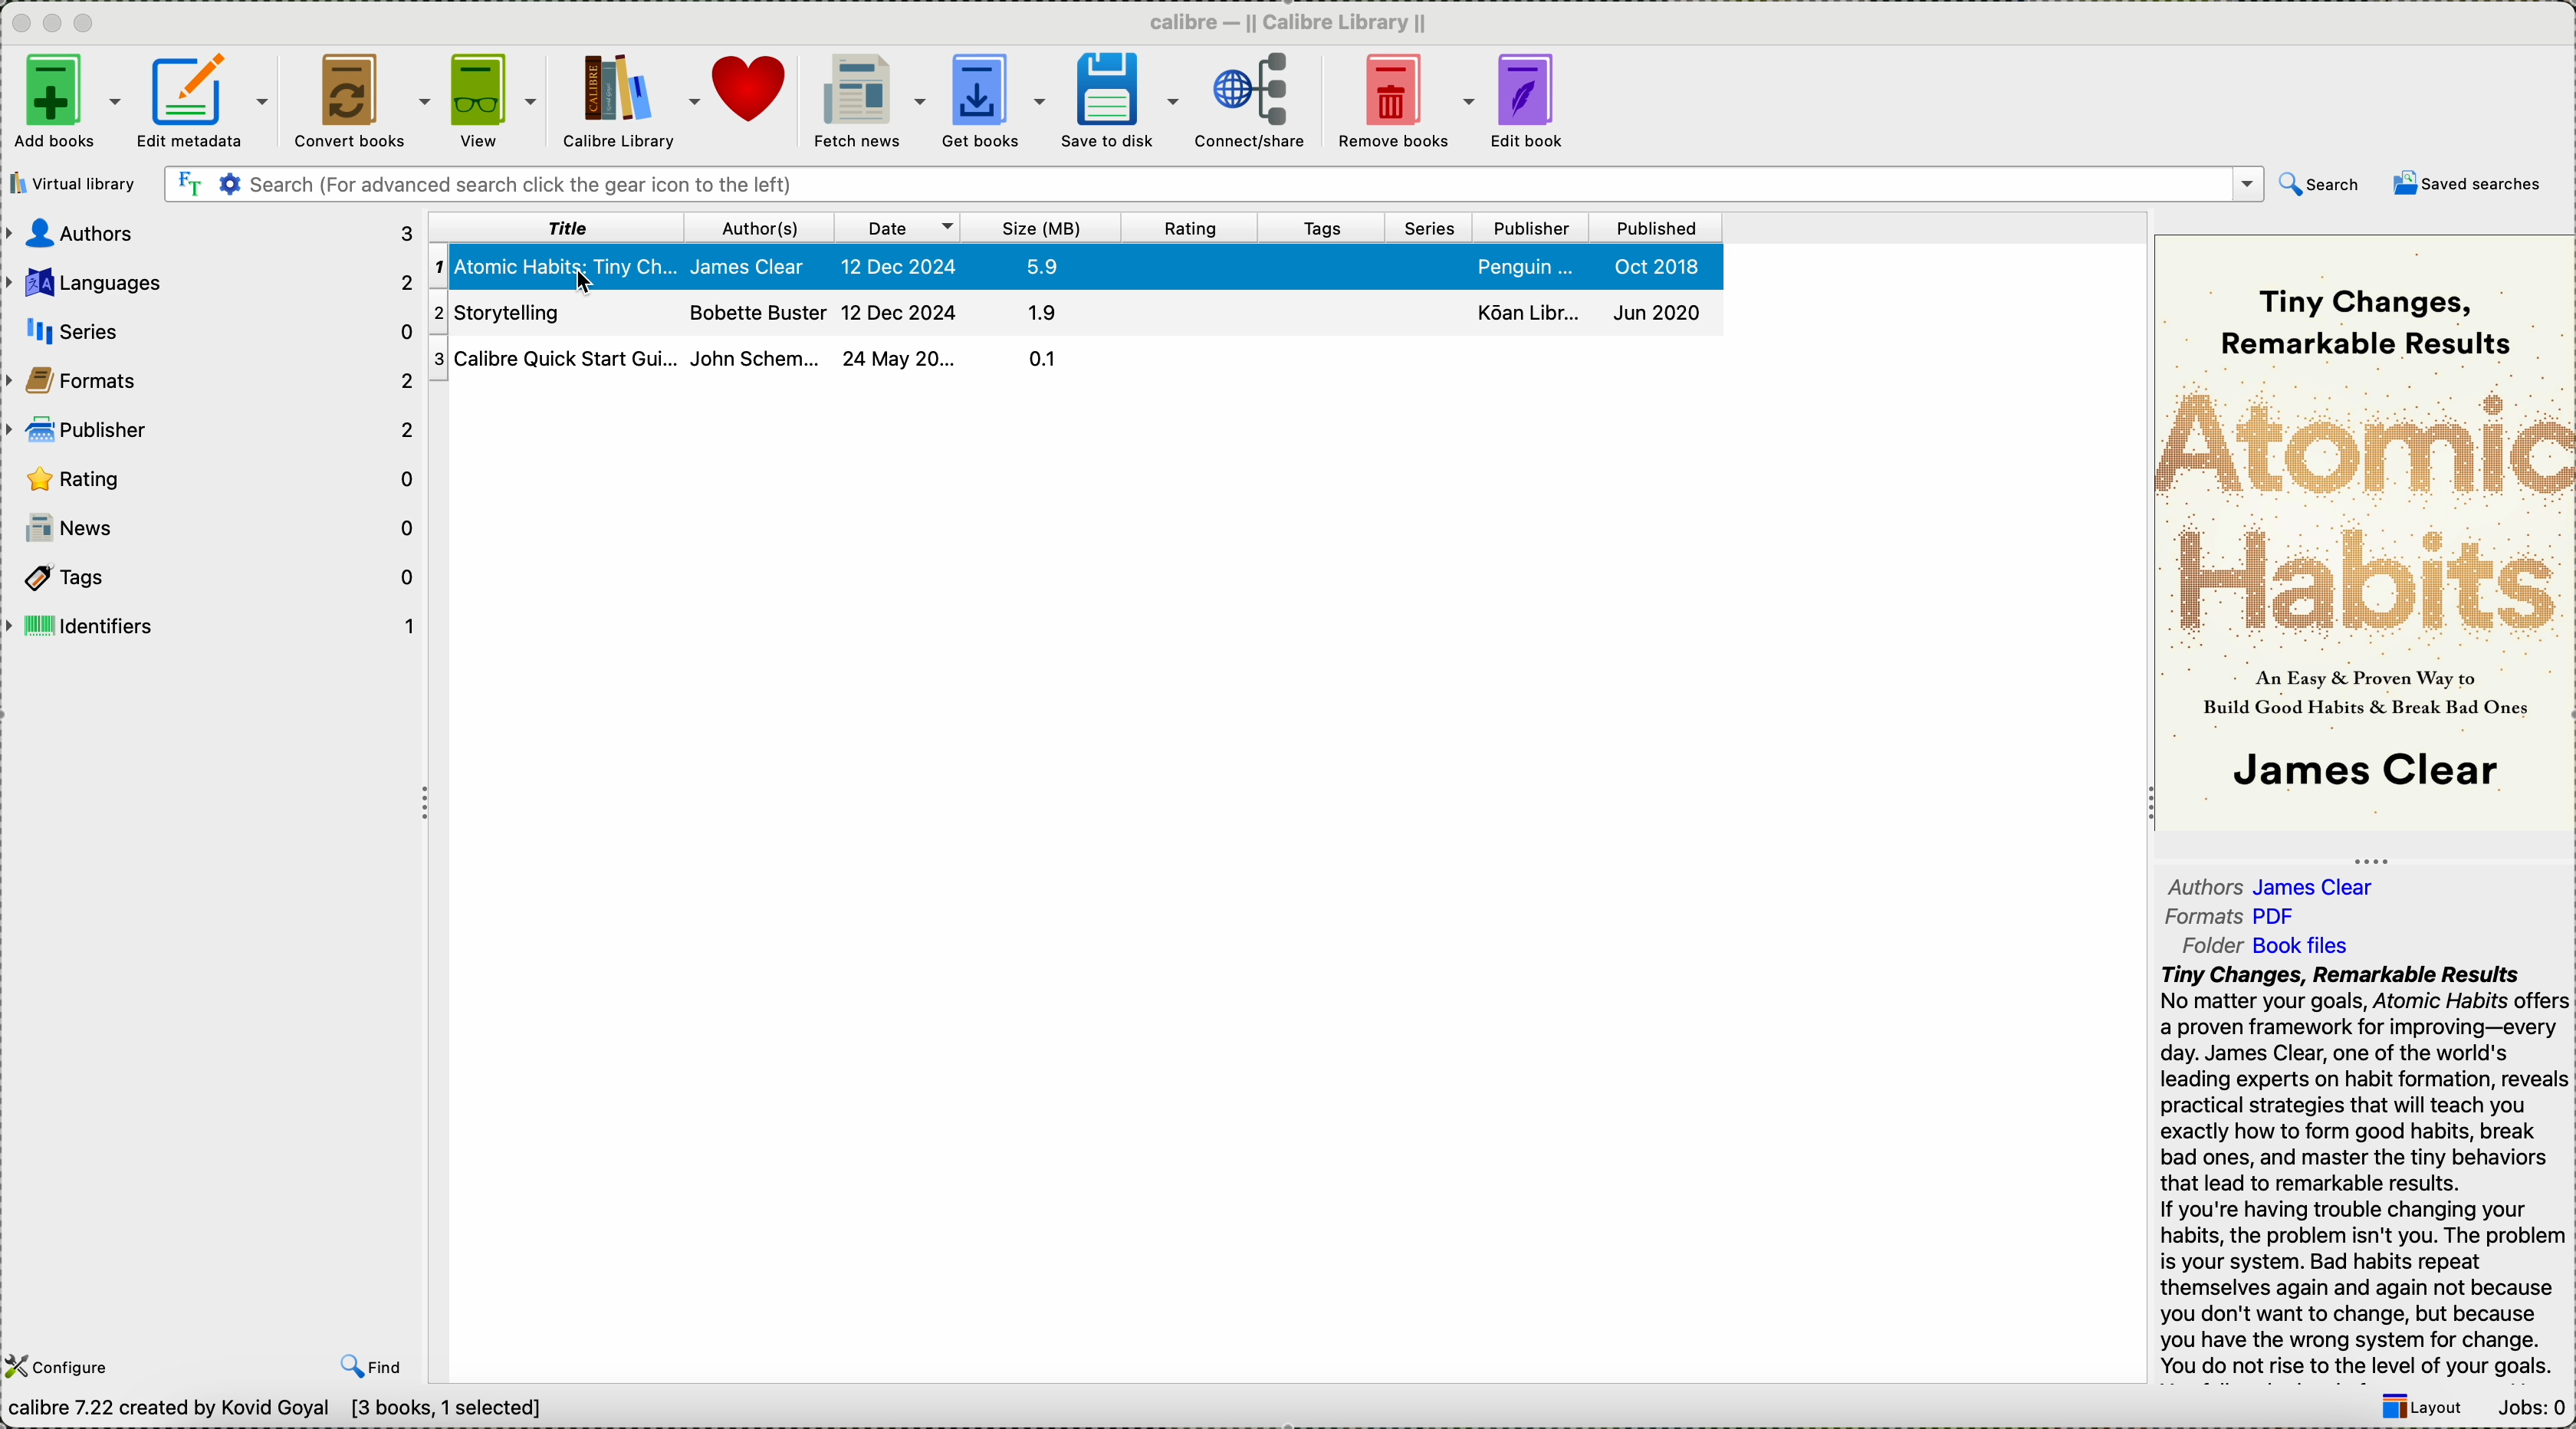 The image size is (2576, 1429). What do you see at coordinates (2321, 188) in the screenshot?
I see `search` at bounding box center [2321, 188].